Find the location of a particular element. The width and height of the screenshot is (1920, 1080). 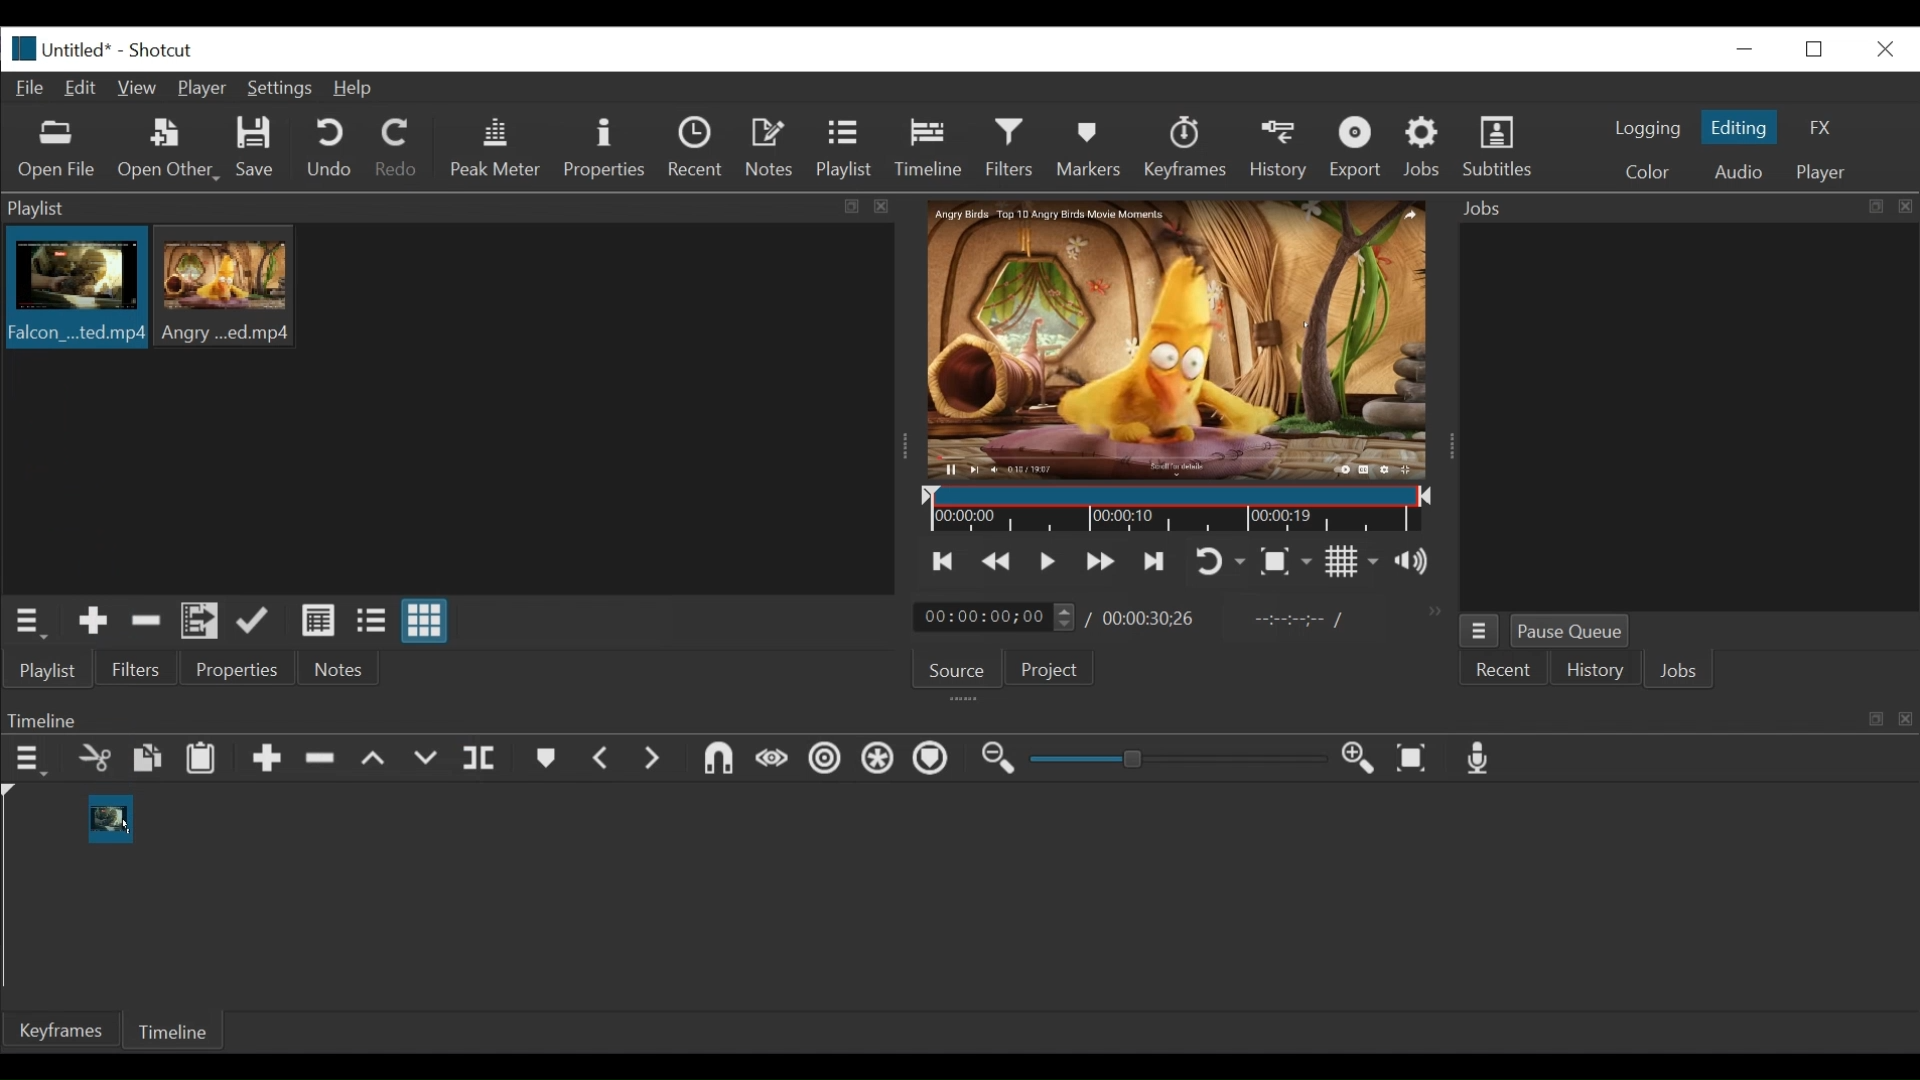

in point is located at coordinates (1294, 622).